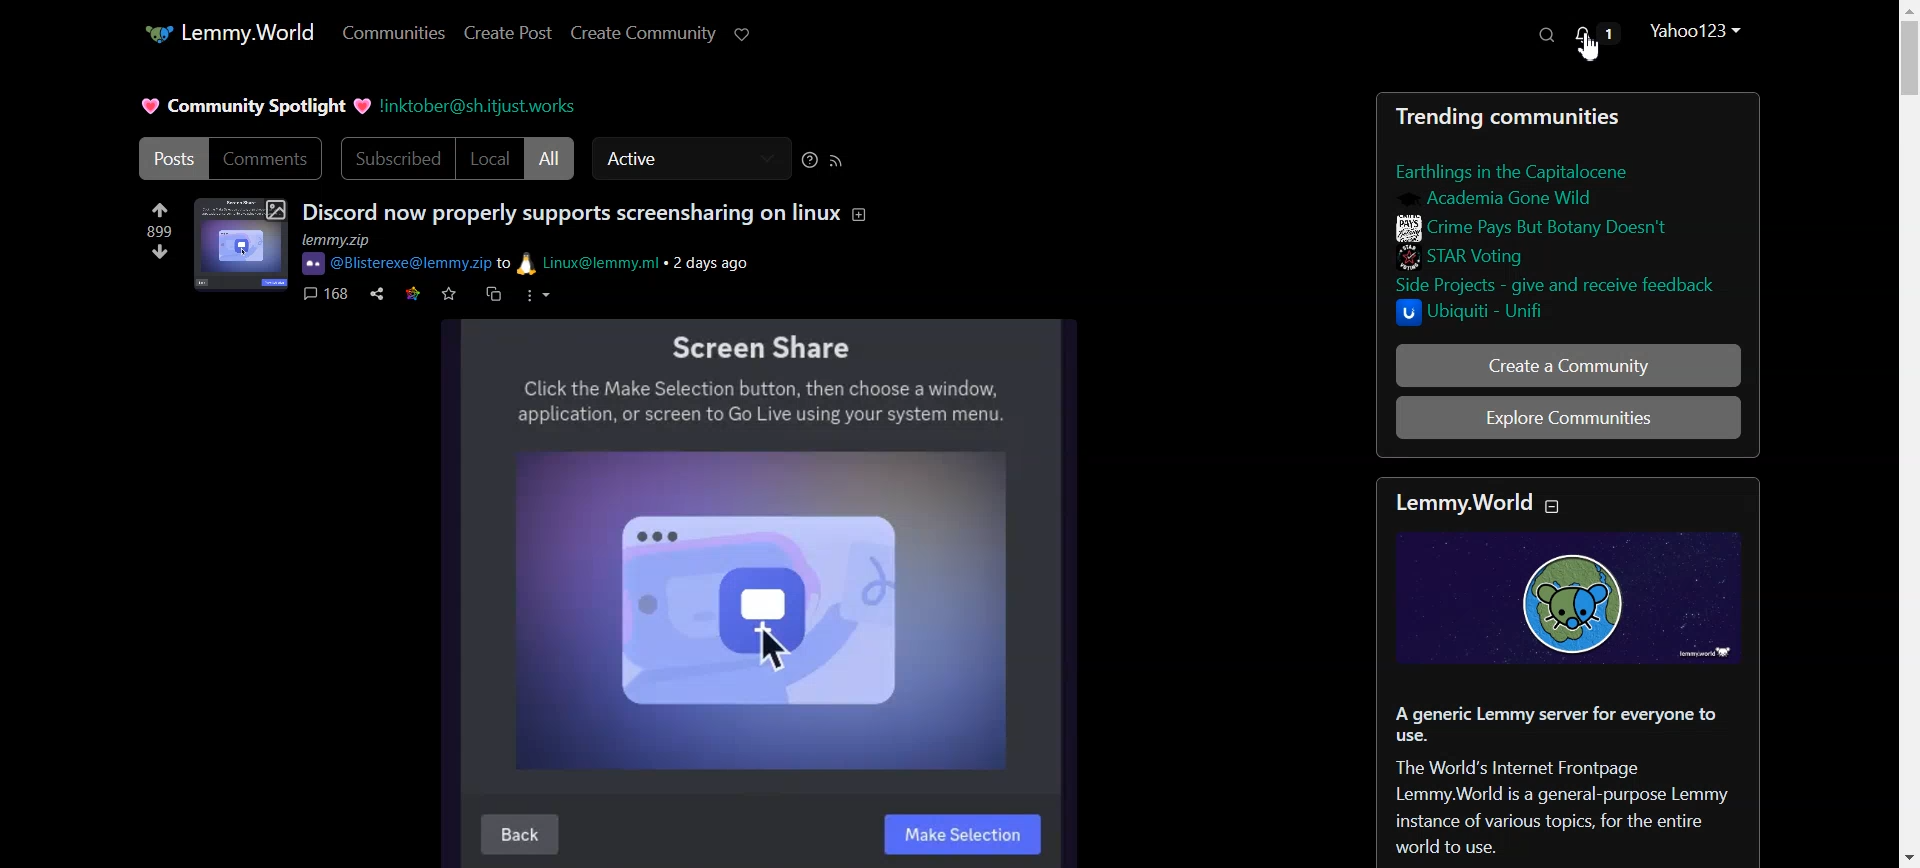 The image size is (1920, 868). Describe the element at coordinates (173, 158) in the screenshot. I see `Post` at that location.